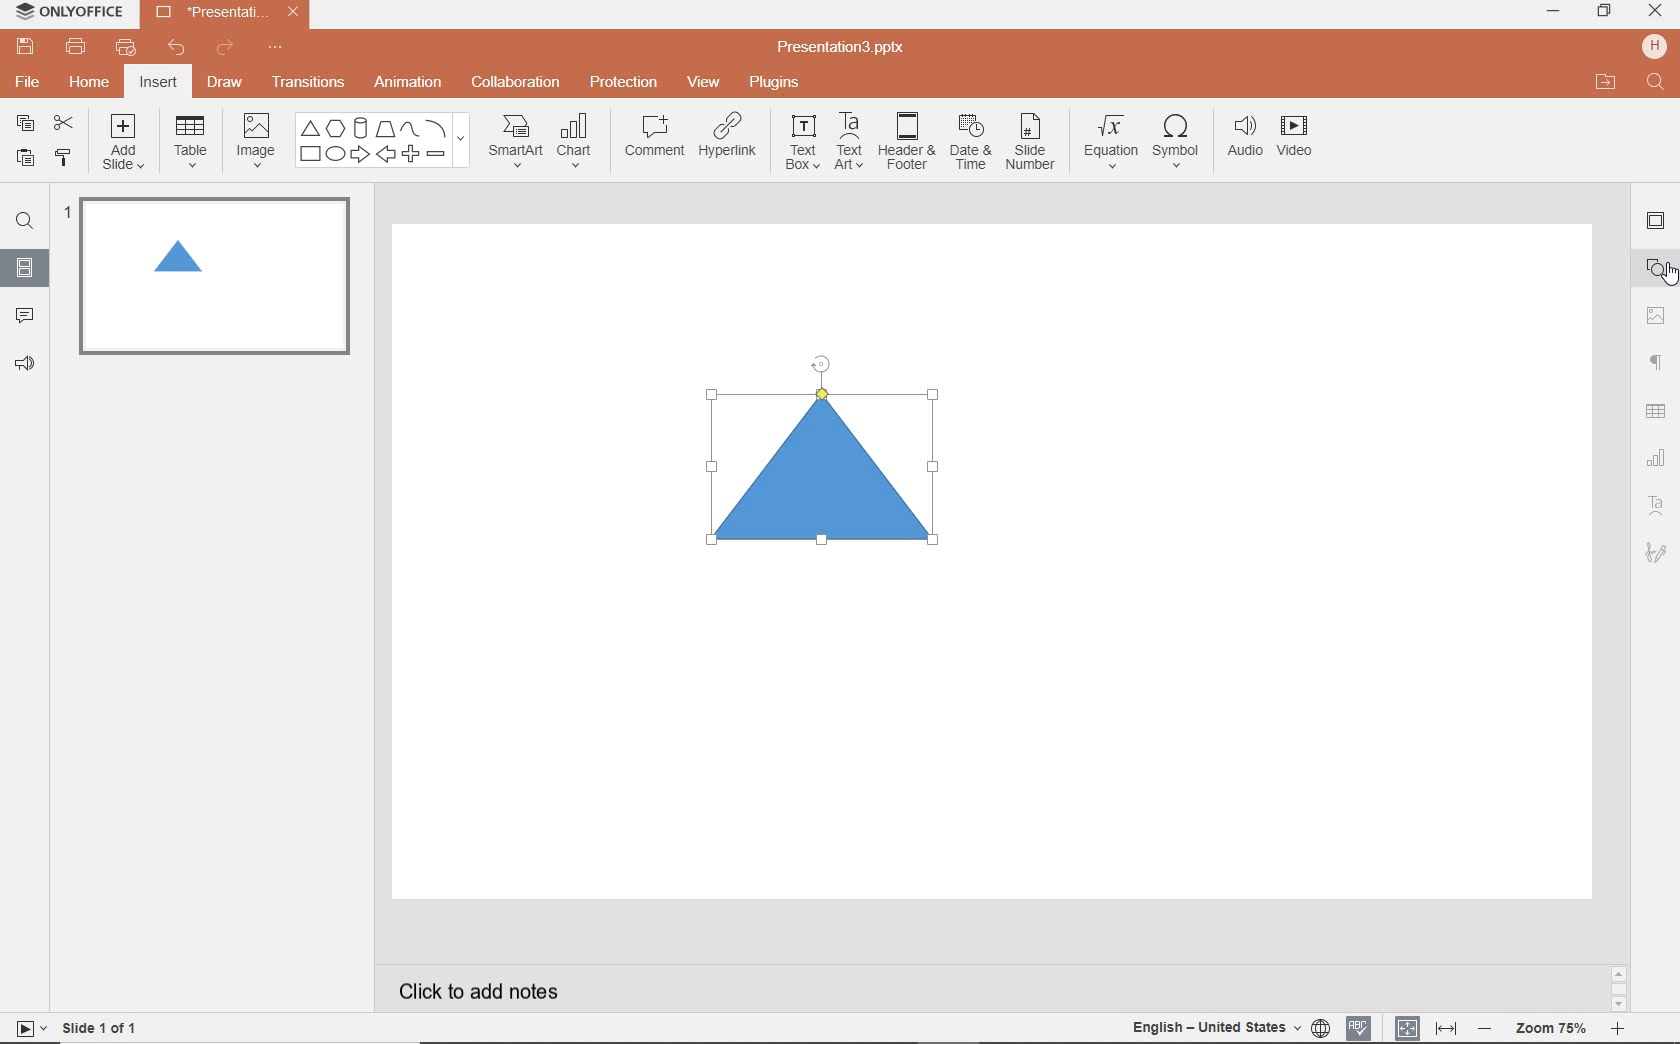 This screenshot has width=1680, height=1044. What do you see at coordinates (30, 79) in the screenshot?
I see `FILE` at bounding box center [30, 79].